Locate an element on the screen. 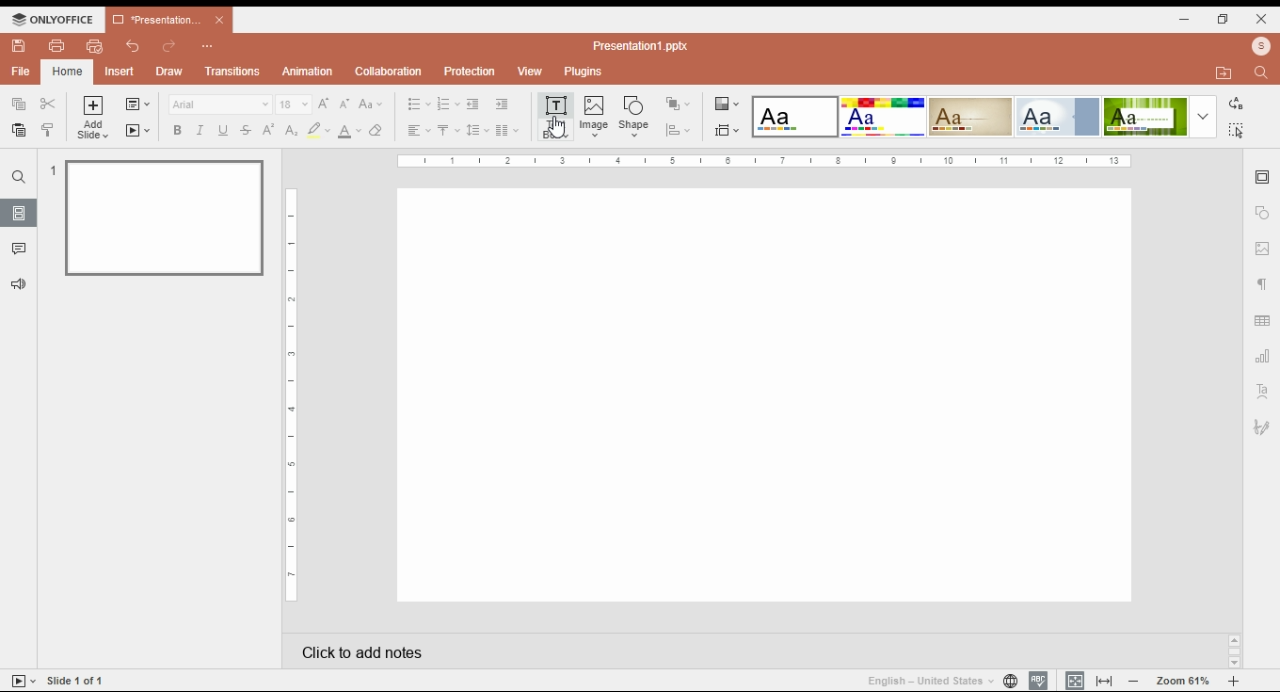  view is located at coordinates (530, 71).